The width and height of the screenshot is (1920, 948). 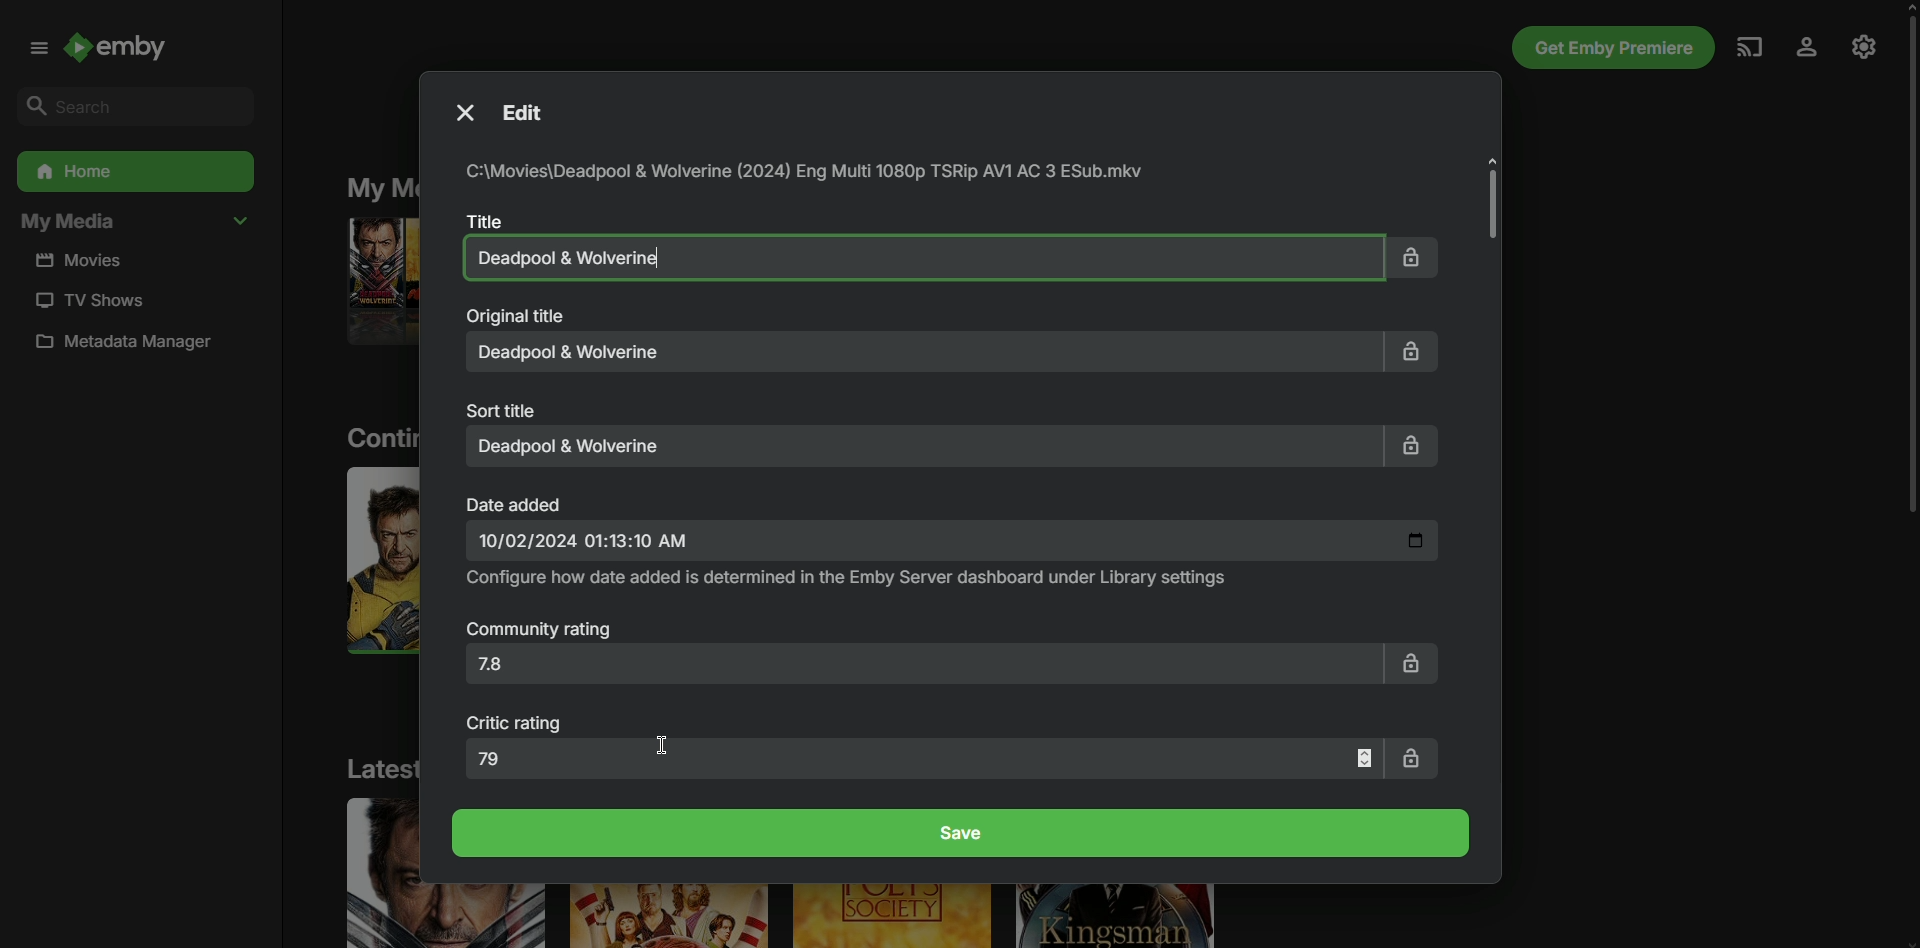 What do you see at coordinates (1411, 448) in the screenshot?
I see `Lock` at bounding box center [1411, 448].